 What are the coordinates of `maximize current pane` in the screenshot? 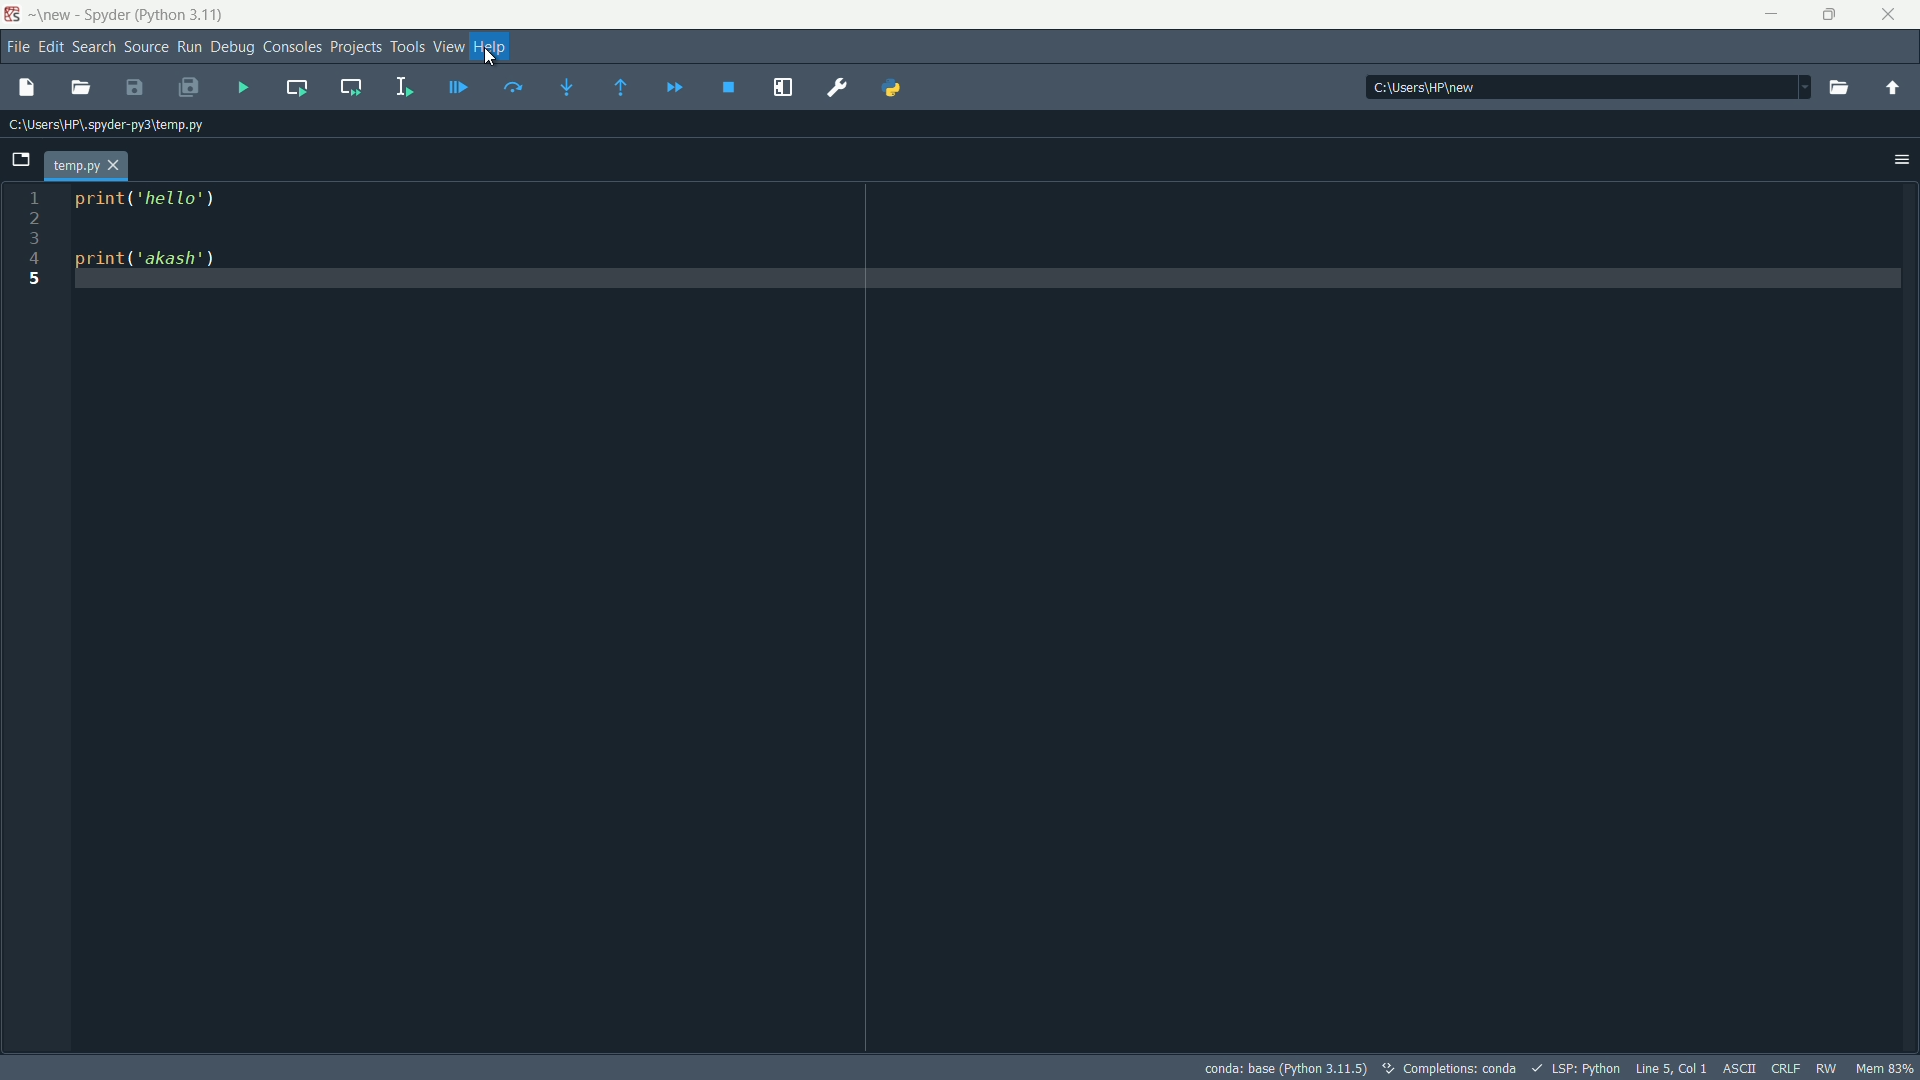 It's located at (783, 87).